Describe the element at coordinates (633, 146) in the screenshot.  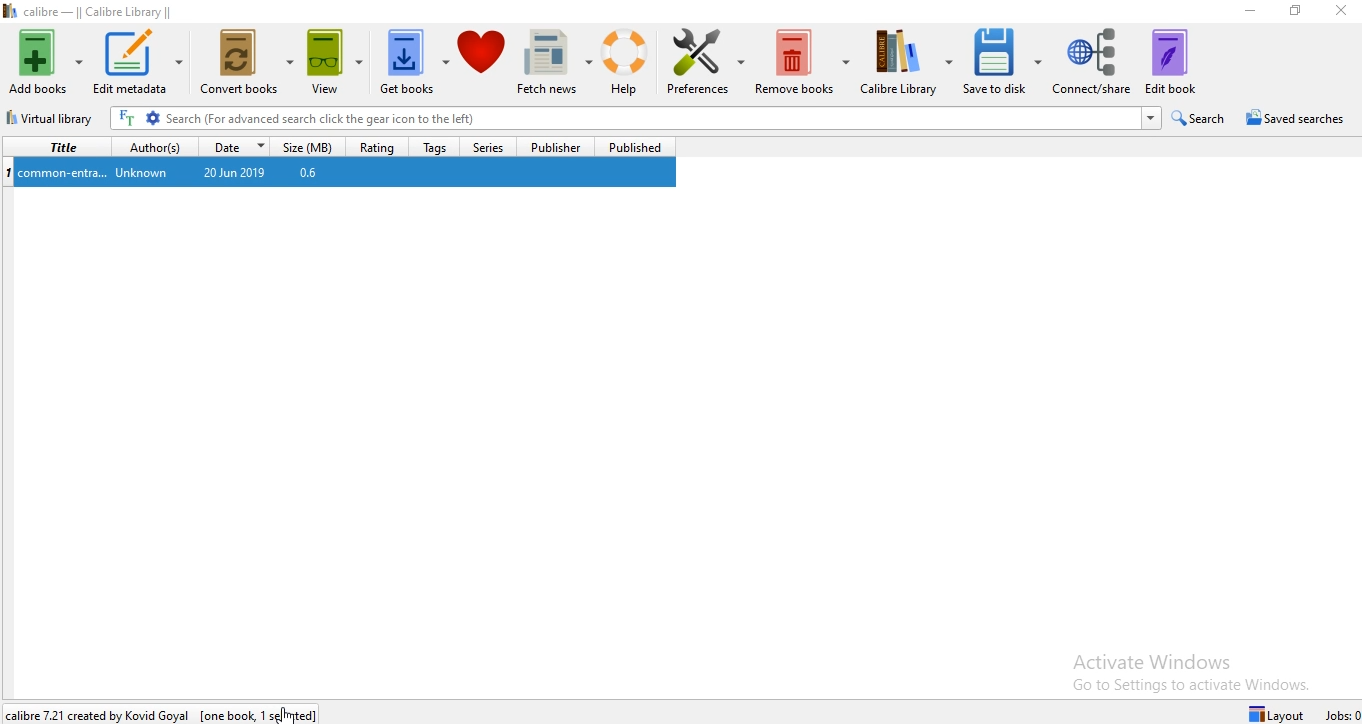
I see `Published` at that location.